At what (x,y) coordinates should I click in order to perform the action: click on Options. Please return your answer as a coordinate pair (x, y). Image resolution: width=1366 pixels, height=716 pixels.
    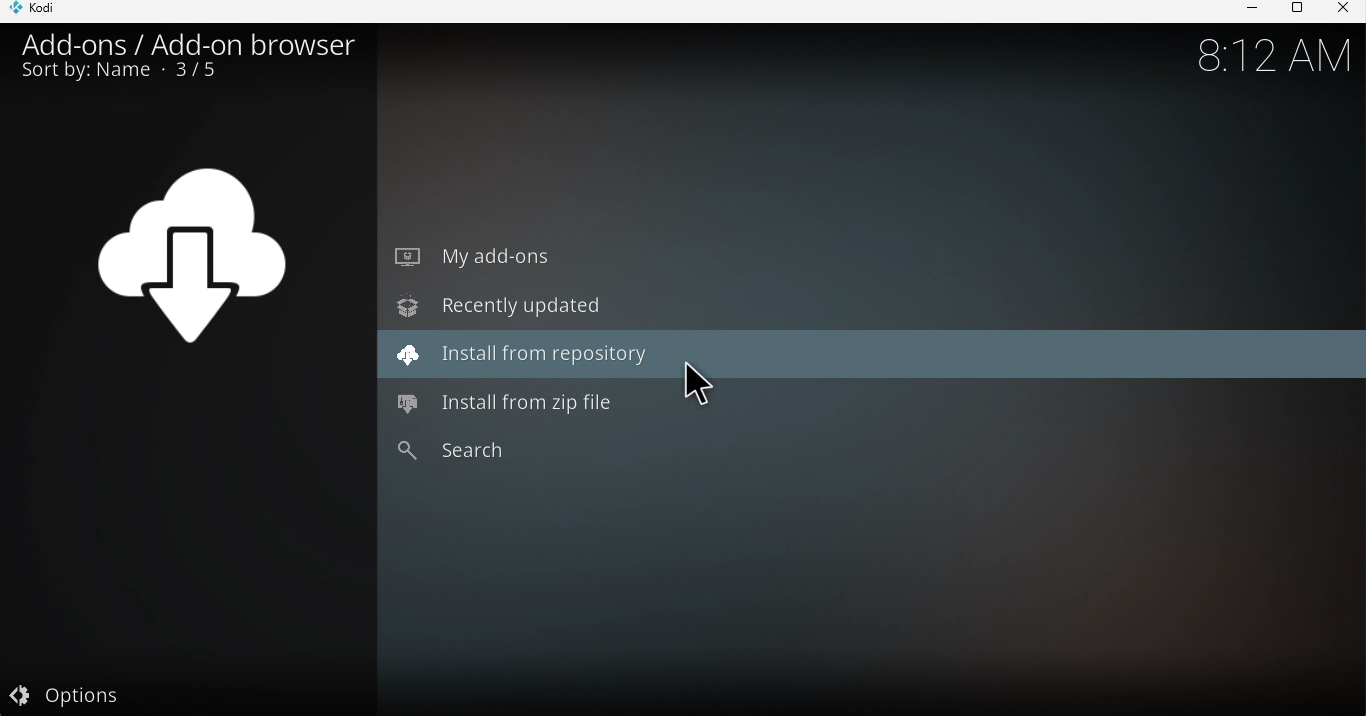
    Looking at the image, I should click on (94, 694).